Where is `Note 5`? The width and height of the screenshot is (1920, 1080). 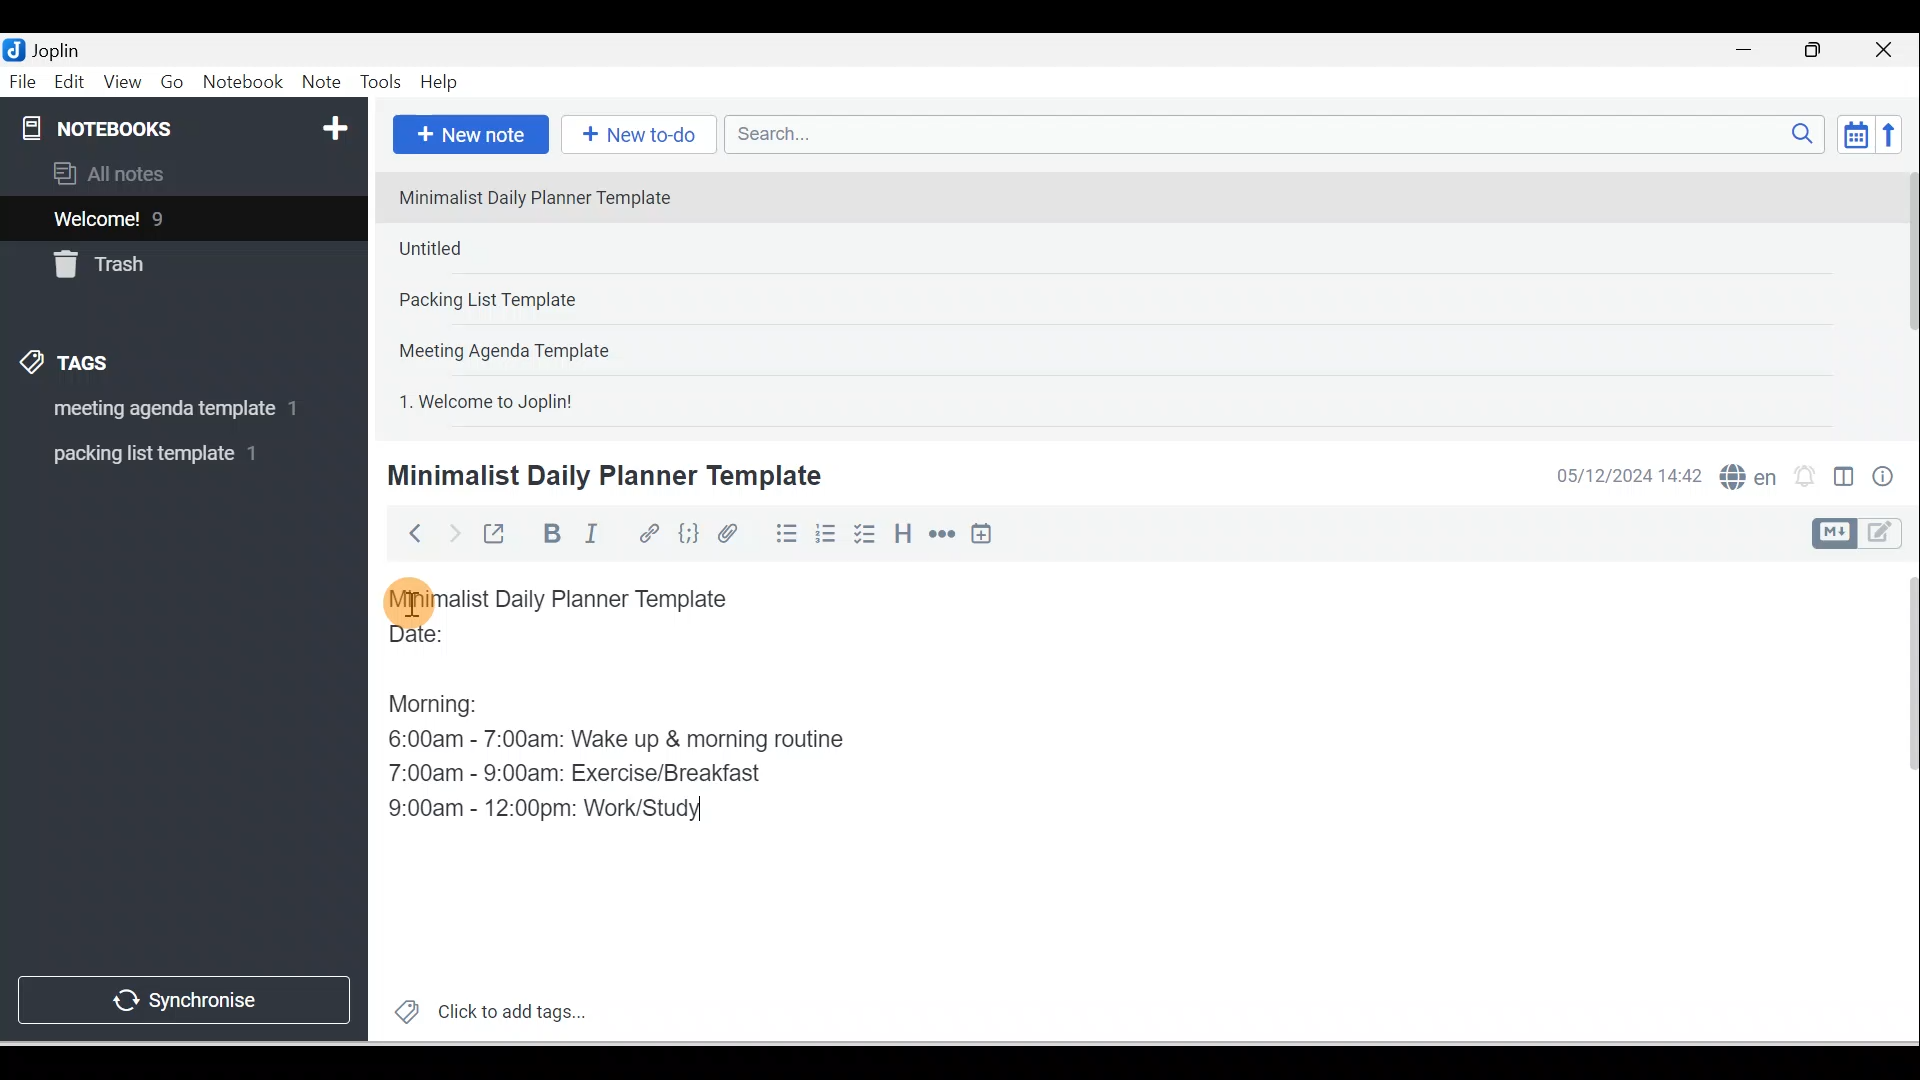
Note 5 is located at coordinates (559, 399).